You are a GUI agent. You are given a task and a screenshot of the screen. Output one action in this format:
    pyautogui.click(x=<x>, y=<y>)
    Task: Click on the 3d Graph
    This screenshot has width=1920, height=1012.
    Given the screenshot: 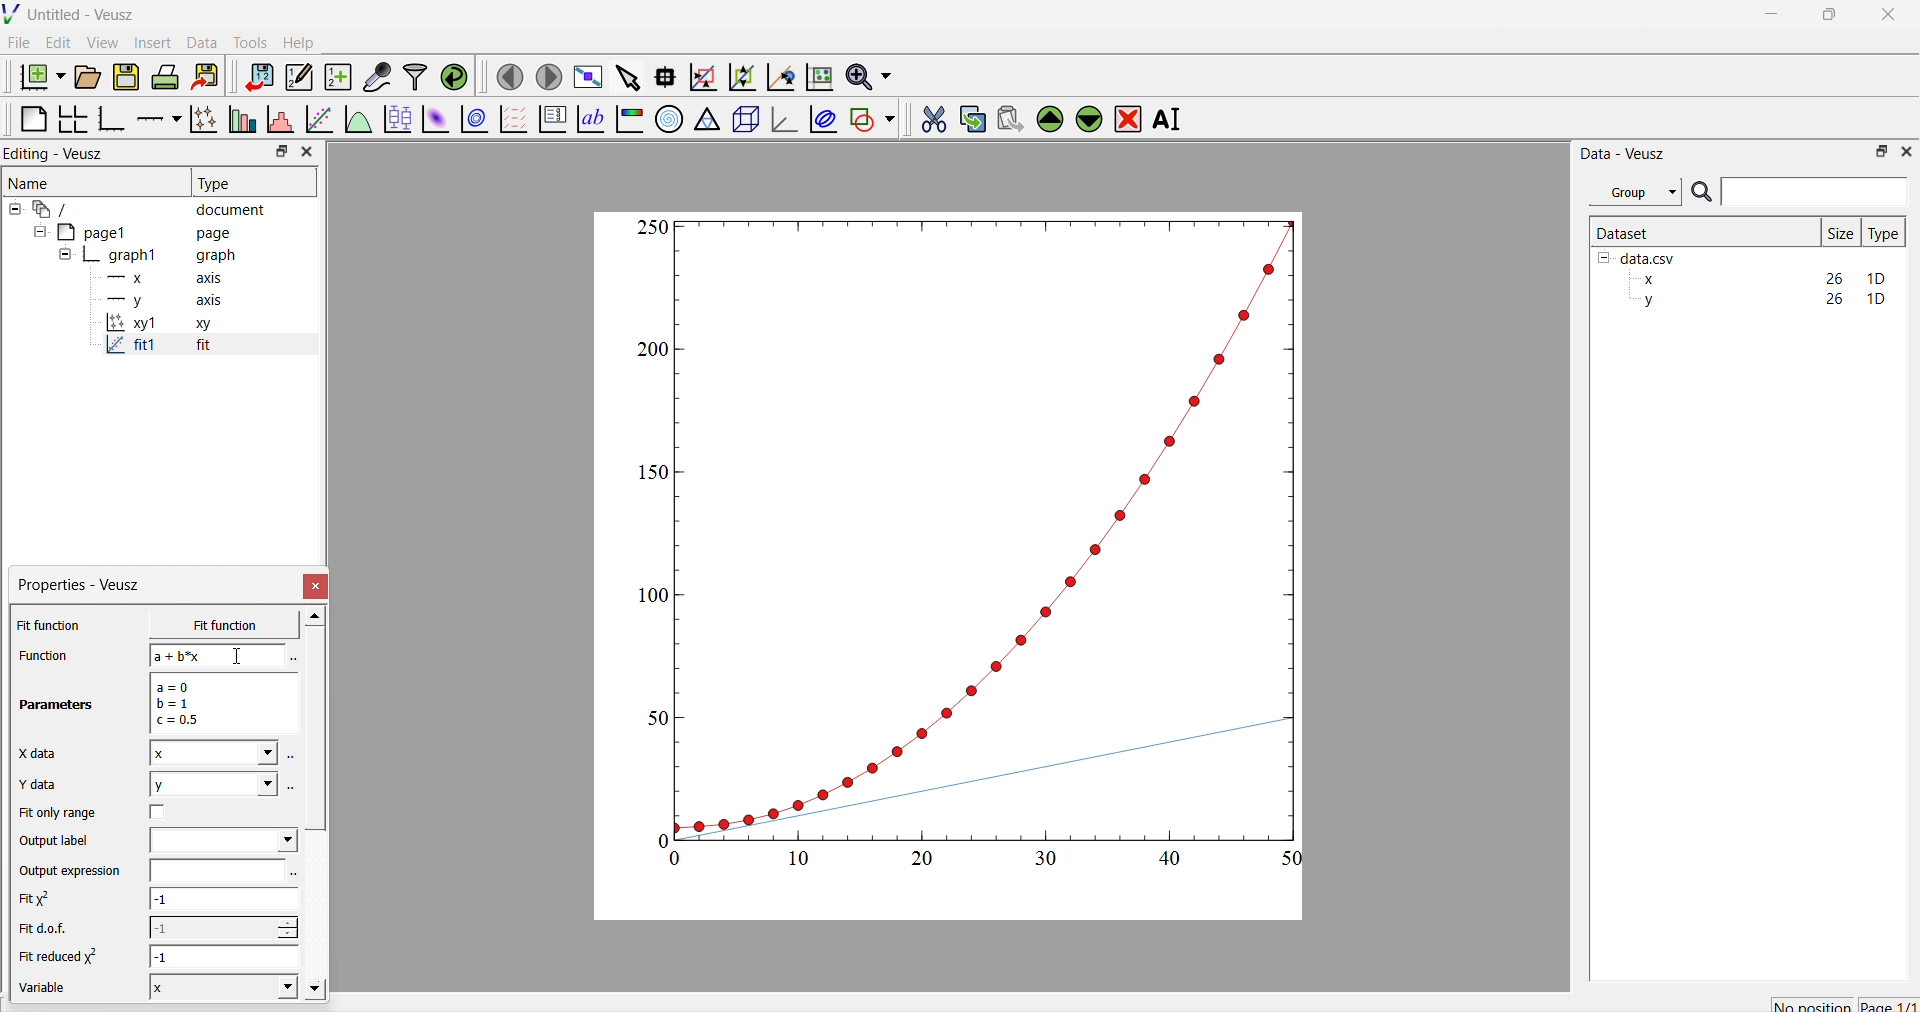 What is the action you would take?
    pyautogui.click(x=780, y=118)
    